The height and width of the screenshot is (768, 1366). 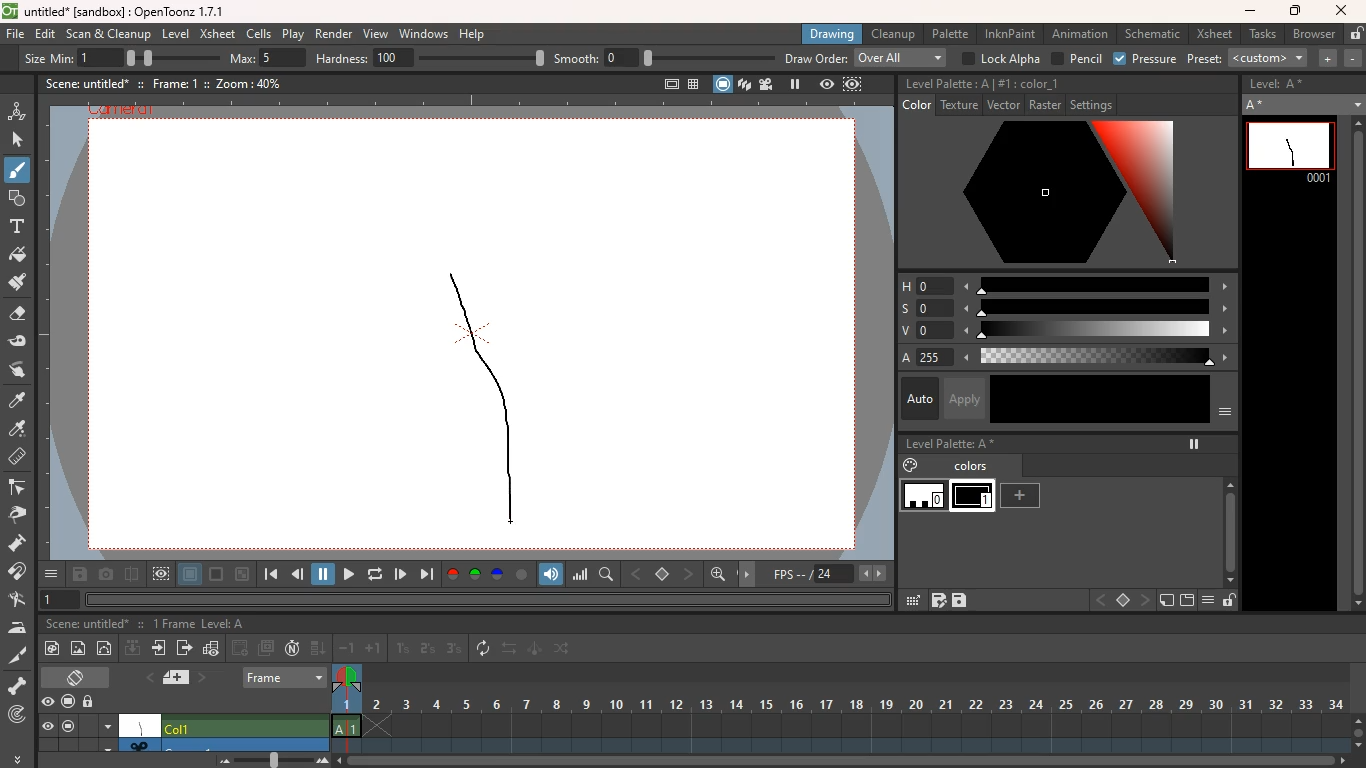 What do you see at coordinates (23, 544) in the screenshot?
I see `pump` at bounding box center [23, 544].